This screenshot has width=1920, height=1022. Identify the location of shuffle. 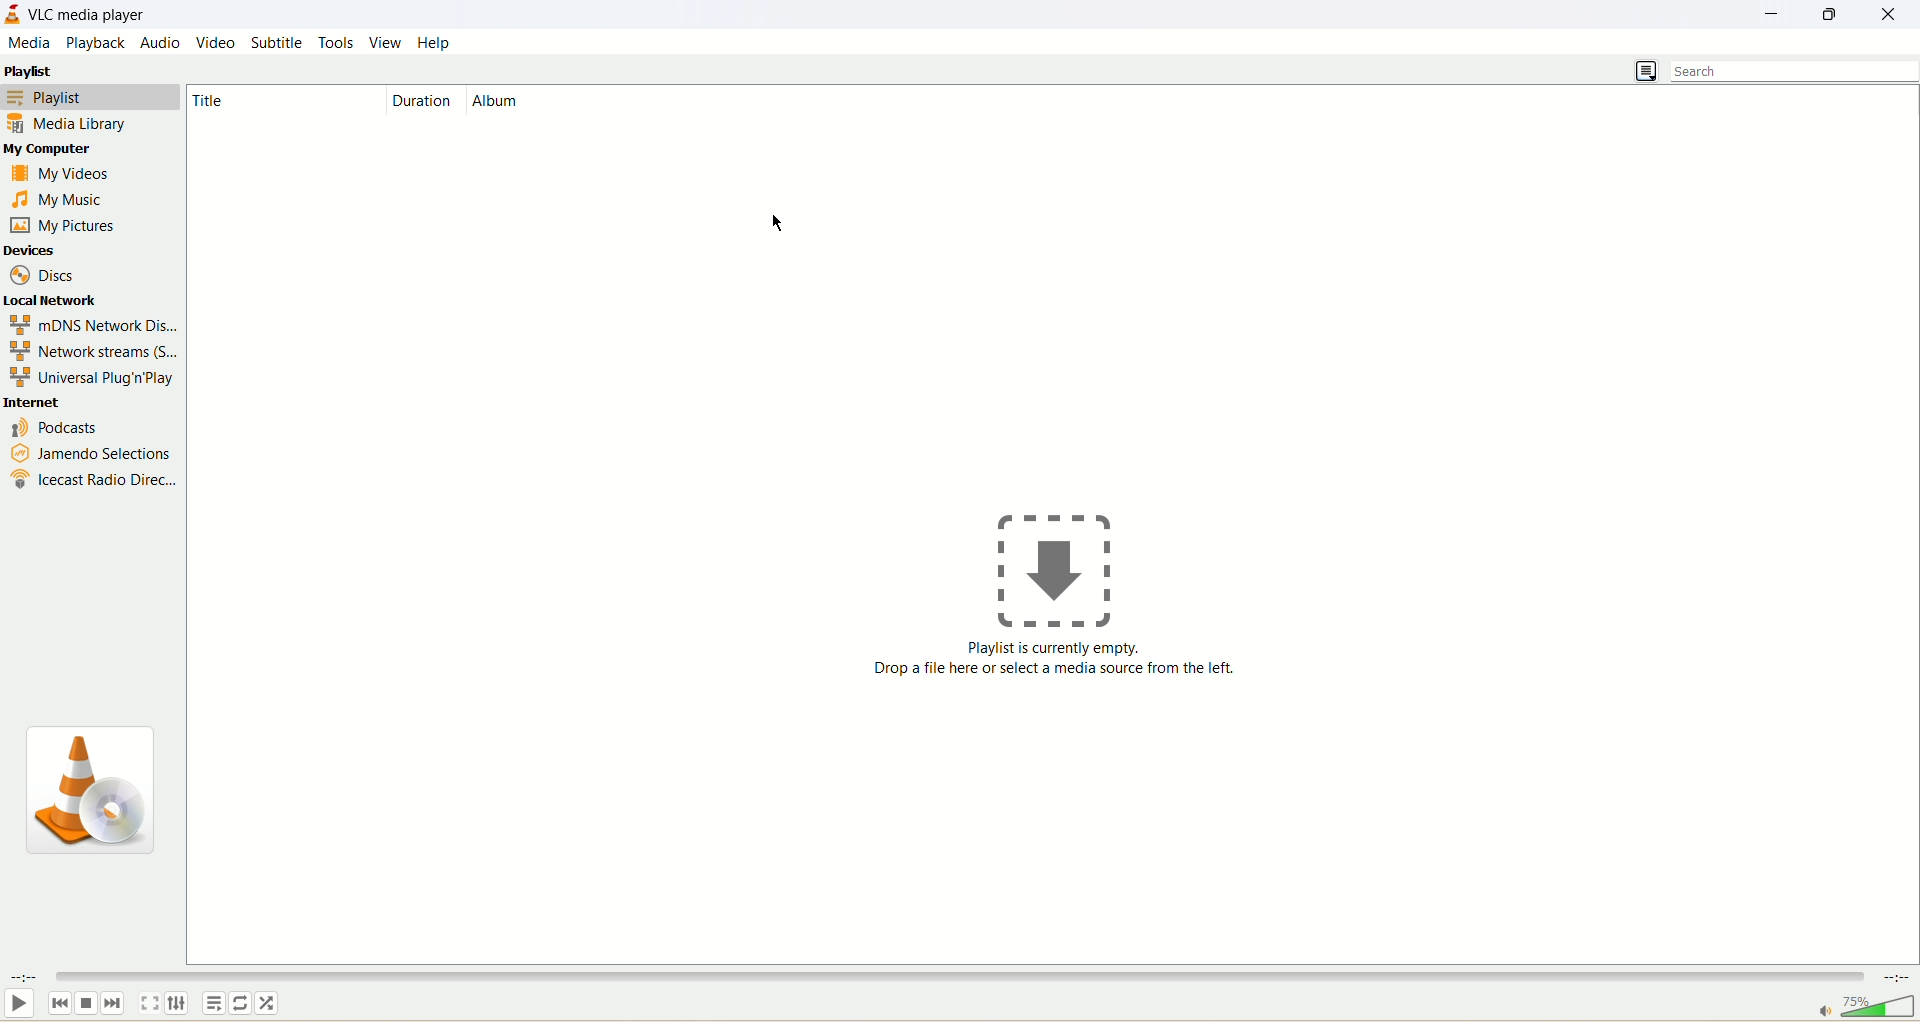
(269, 1003).